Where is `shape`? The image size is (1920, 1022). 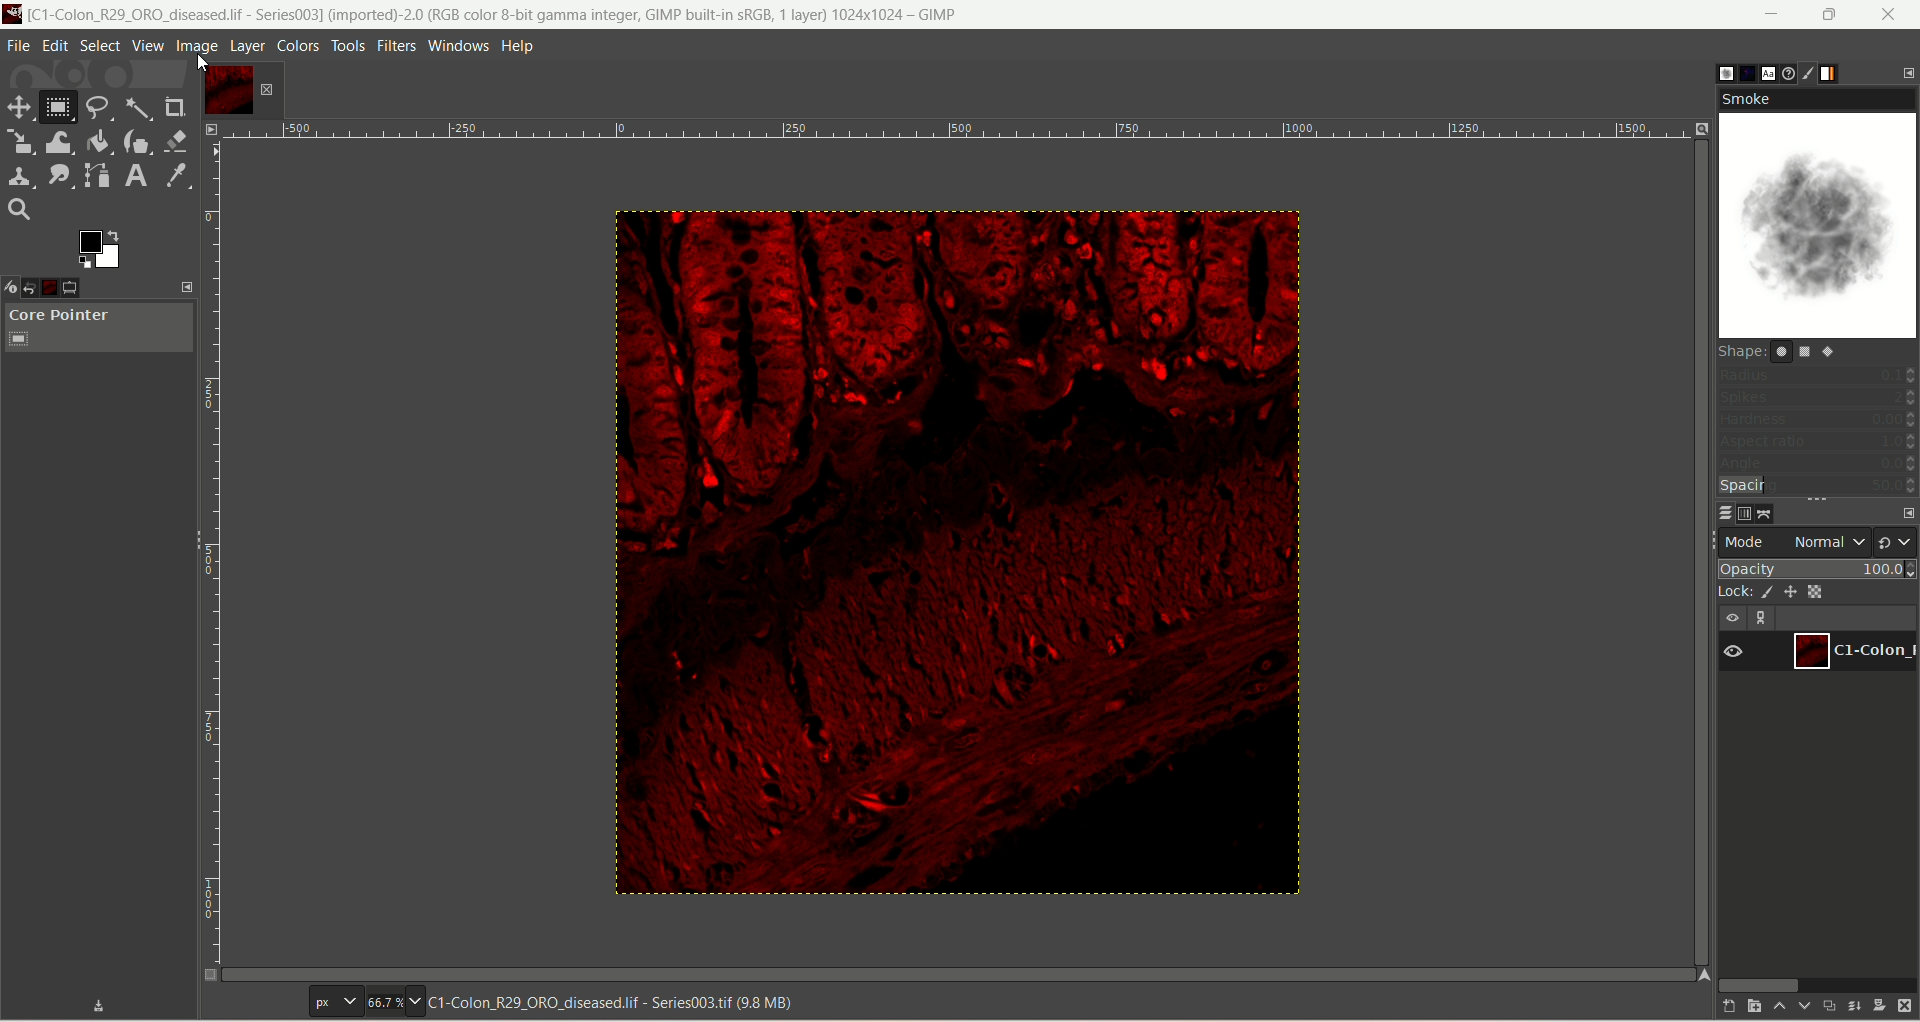 shape is located at coordinates (1781, 351).